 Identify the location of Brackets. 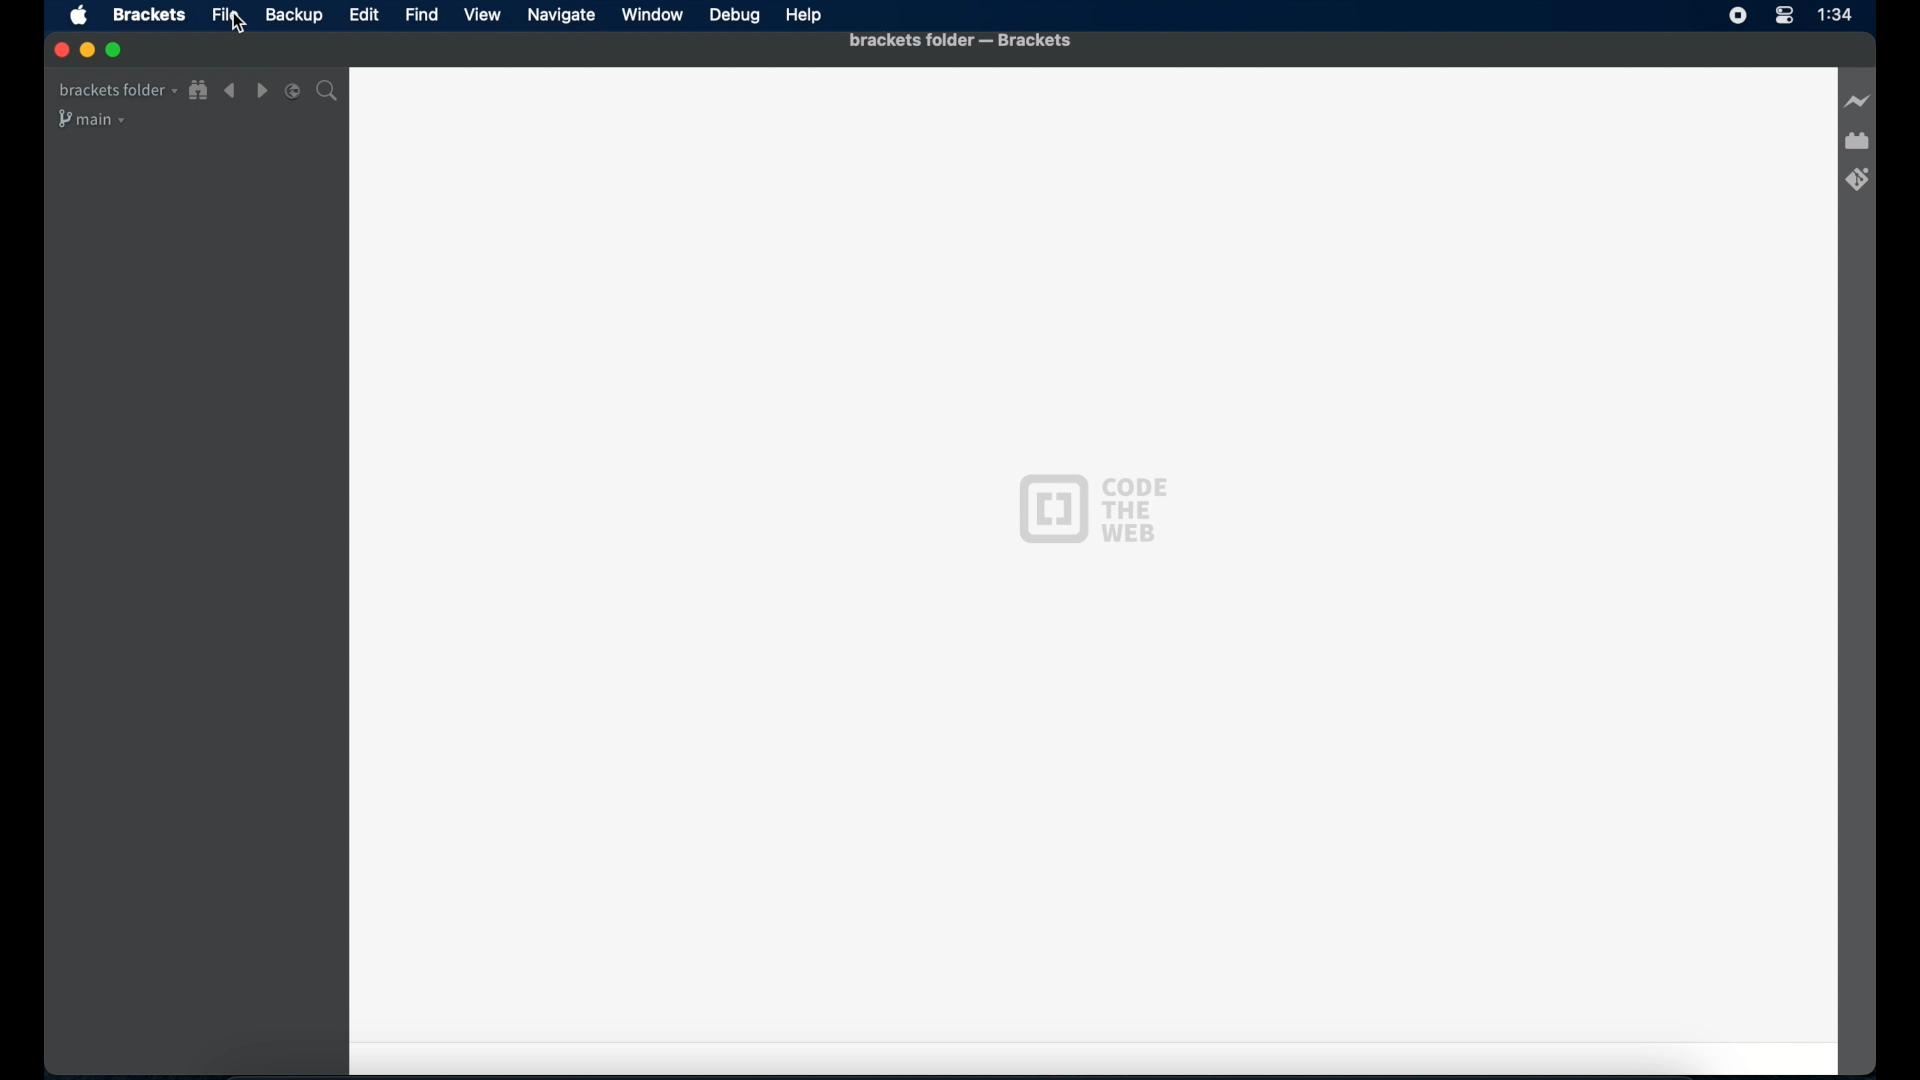
(150, 14).